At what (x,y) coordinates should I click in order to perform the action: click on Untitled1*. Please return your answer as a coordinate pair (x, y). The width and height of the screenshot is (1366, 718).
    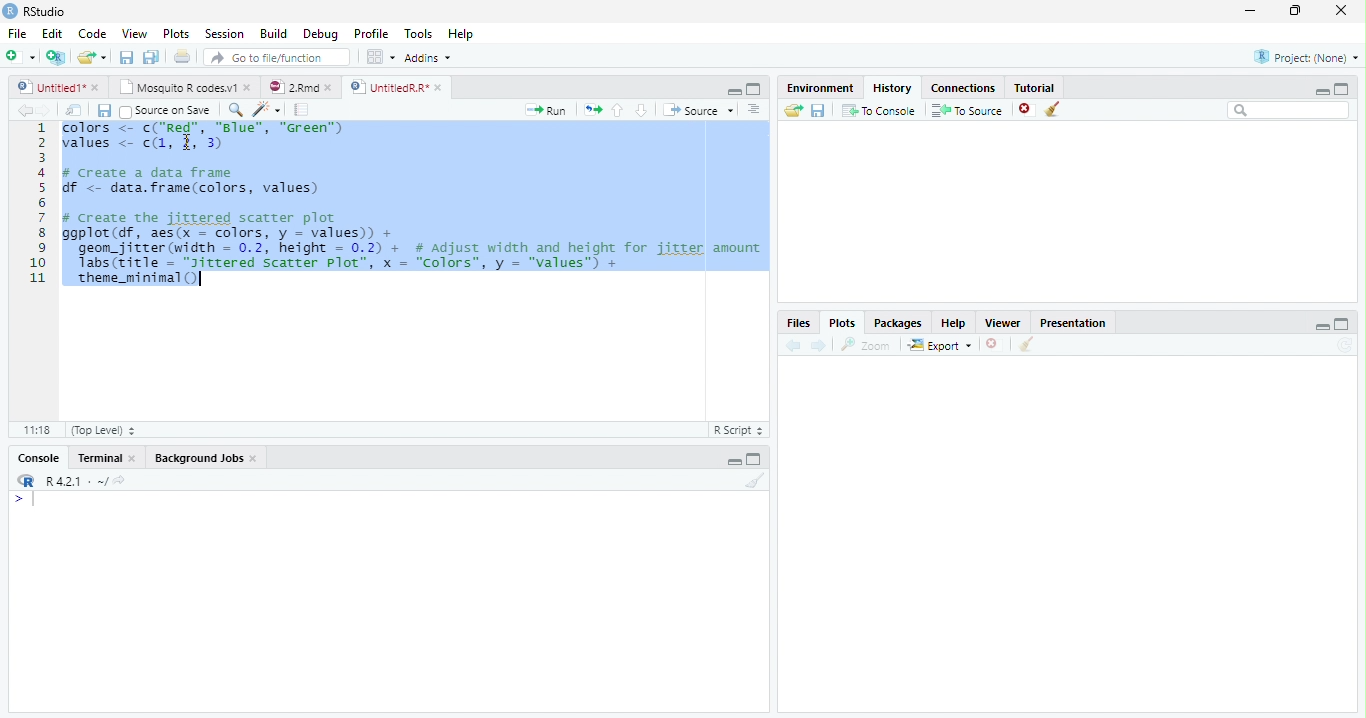
    Looking at the image, I should click on (50, 88).